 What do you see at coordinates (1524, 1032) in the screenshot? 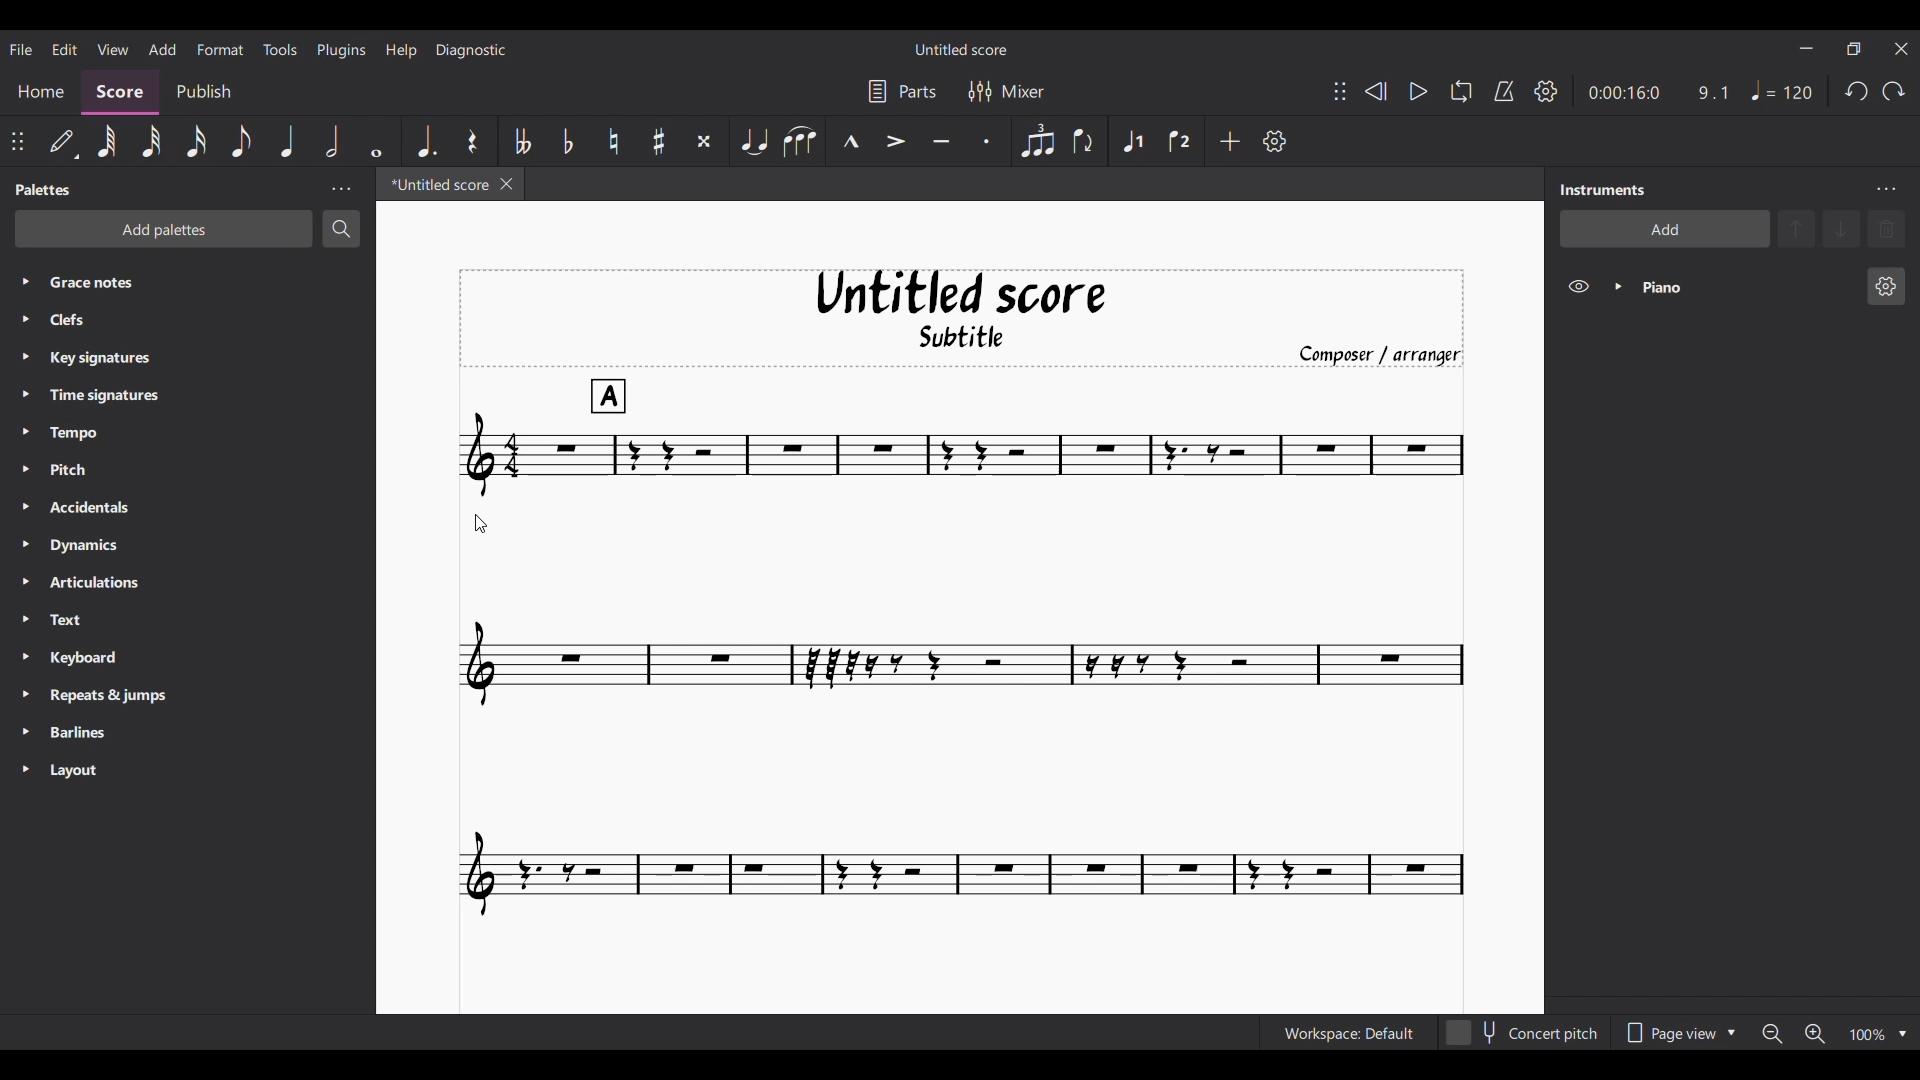
I see `Toggle content pitch` at bounding box center [1524, 1032].